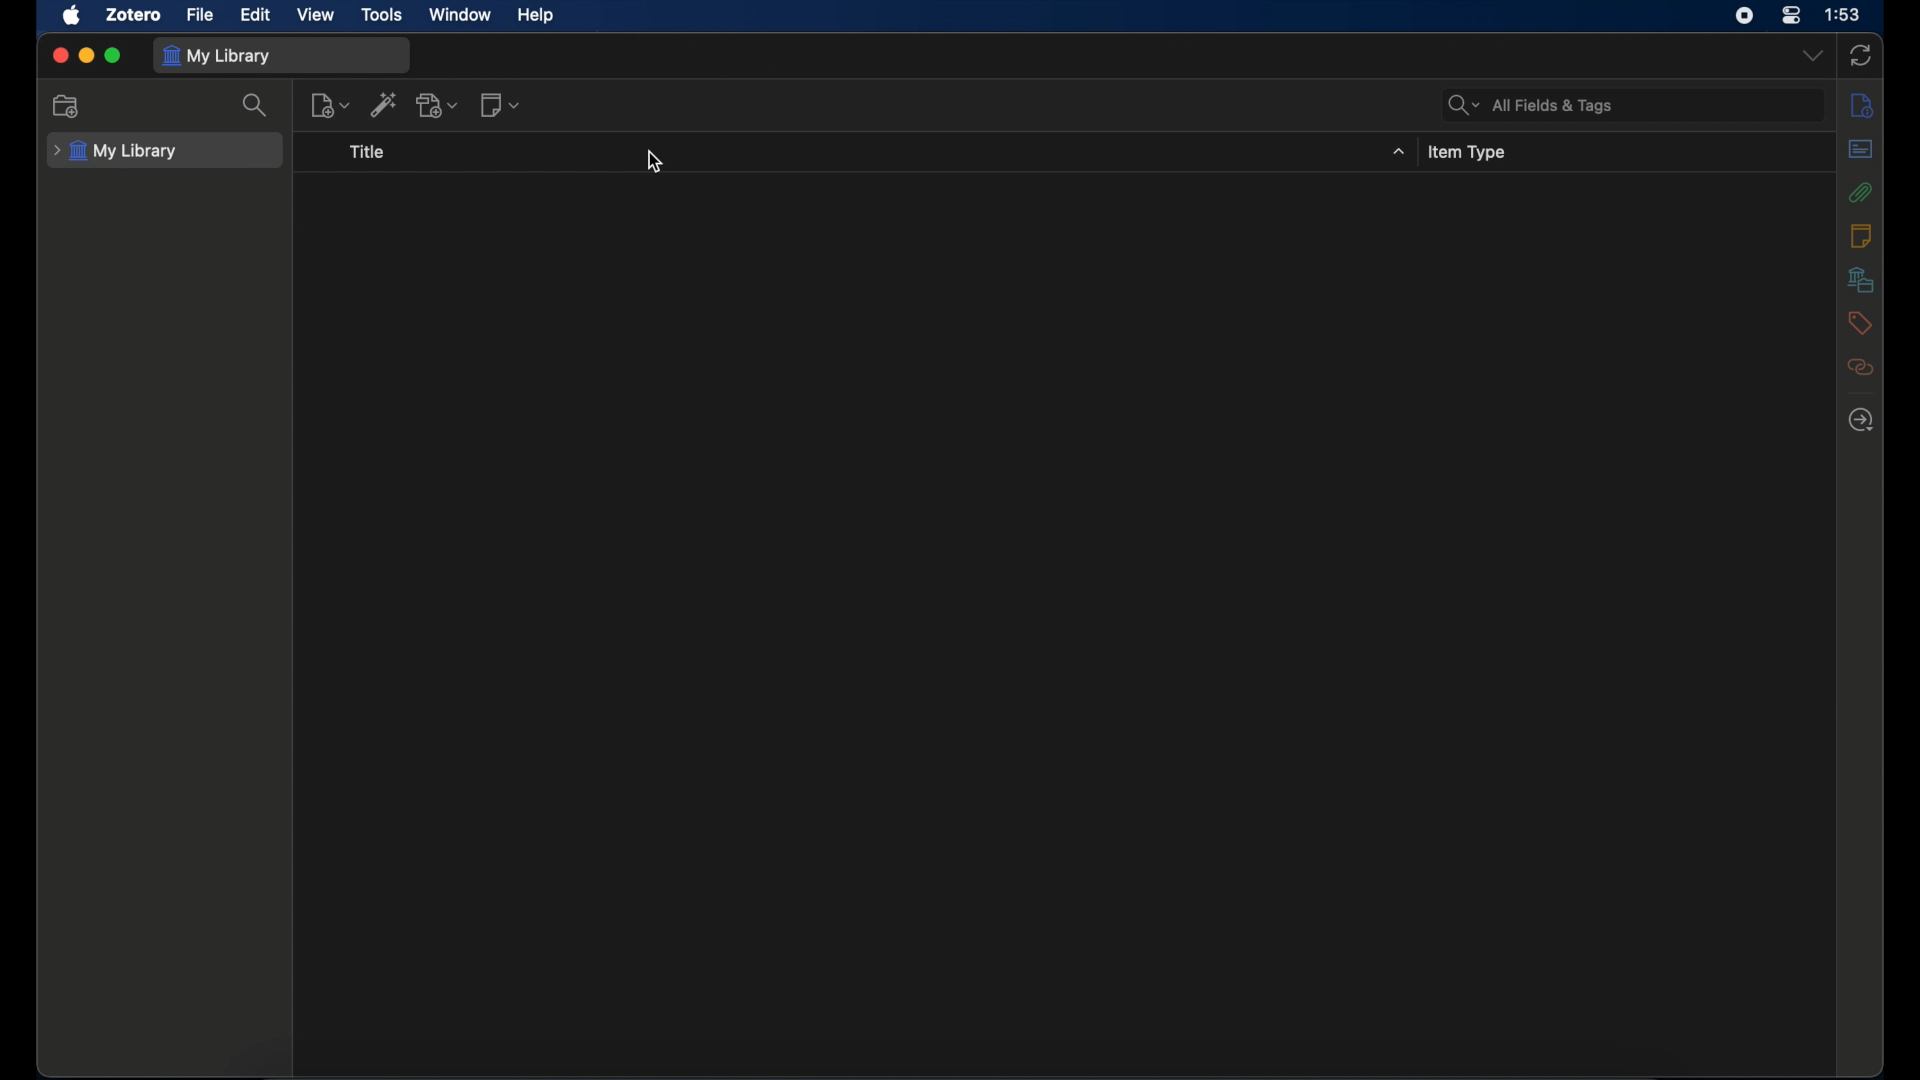  Describe the element at coordinates (1859, 192) in the screenshot. I see `attachments` at that location.